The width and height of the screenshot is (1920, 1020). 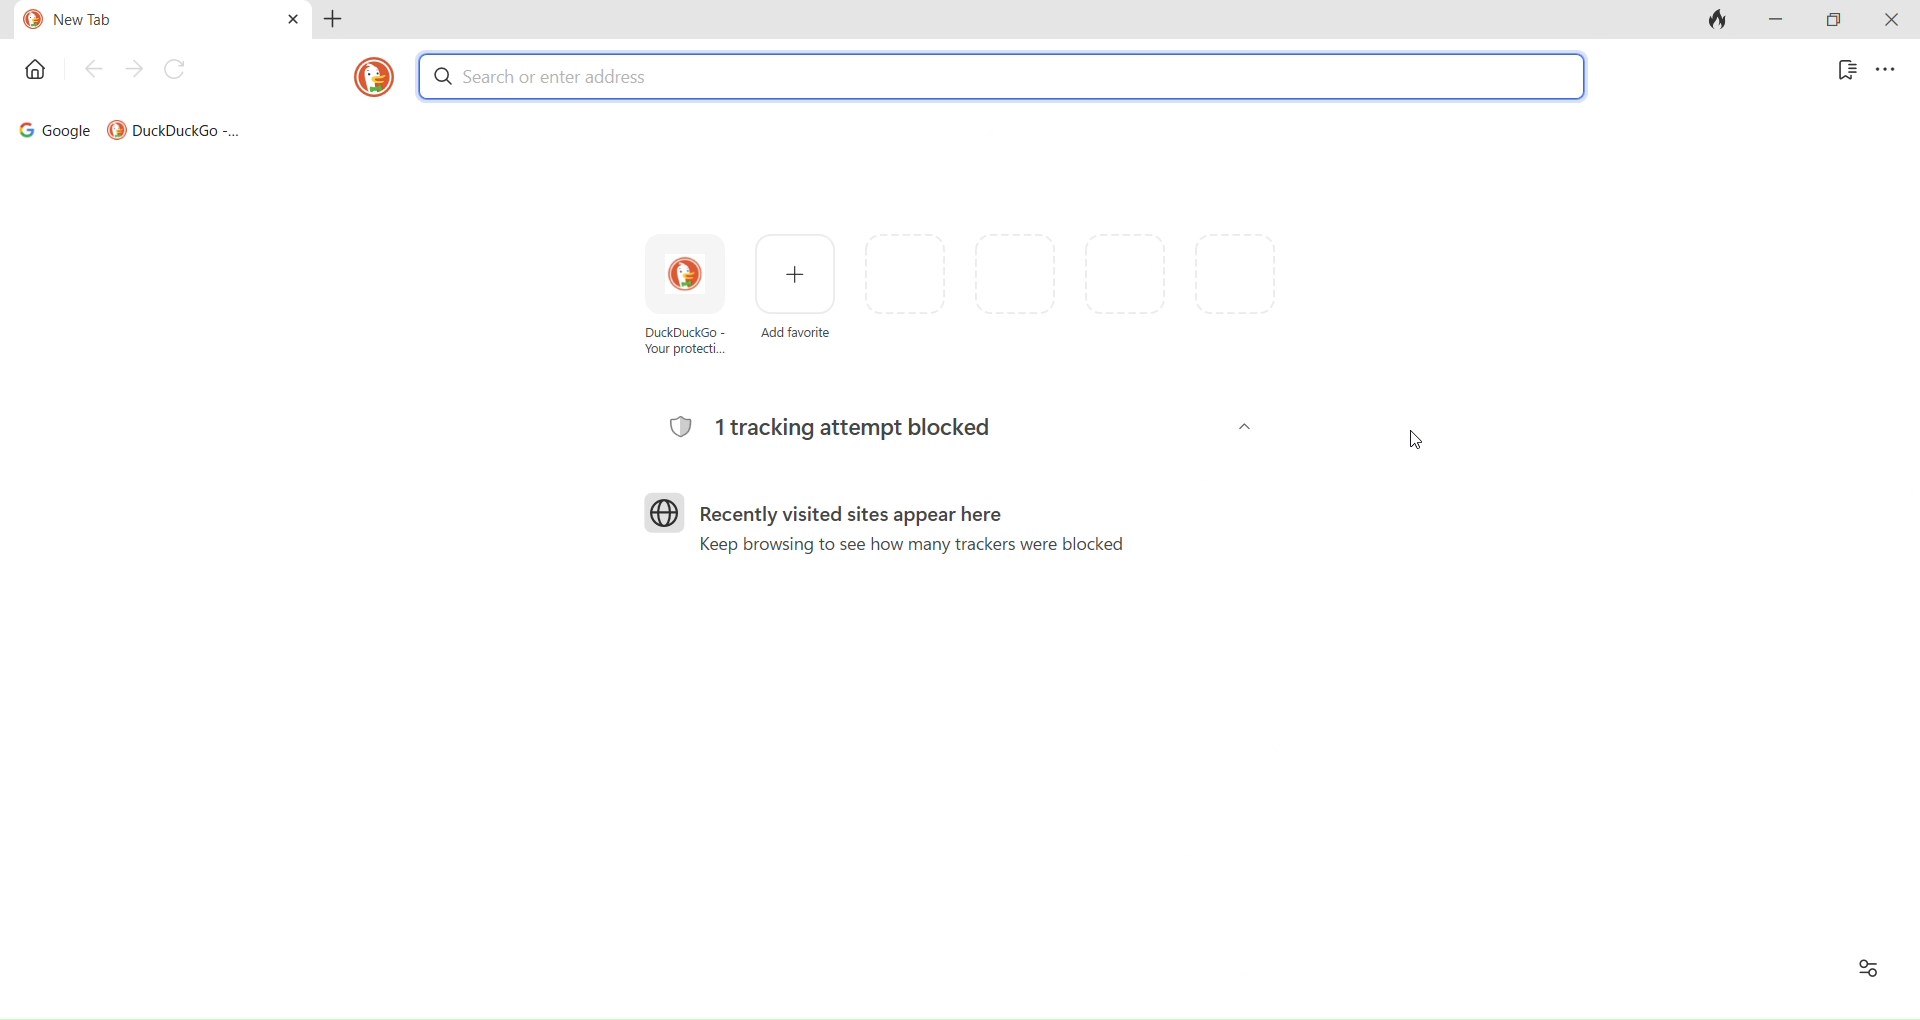 What do you see at coordinates (1839, 74) in the screenshot?
I see `bookmark menu` at bounding box center [1839, 74].